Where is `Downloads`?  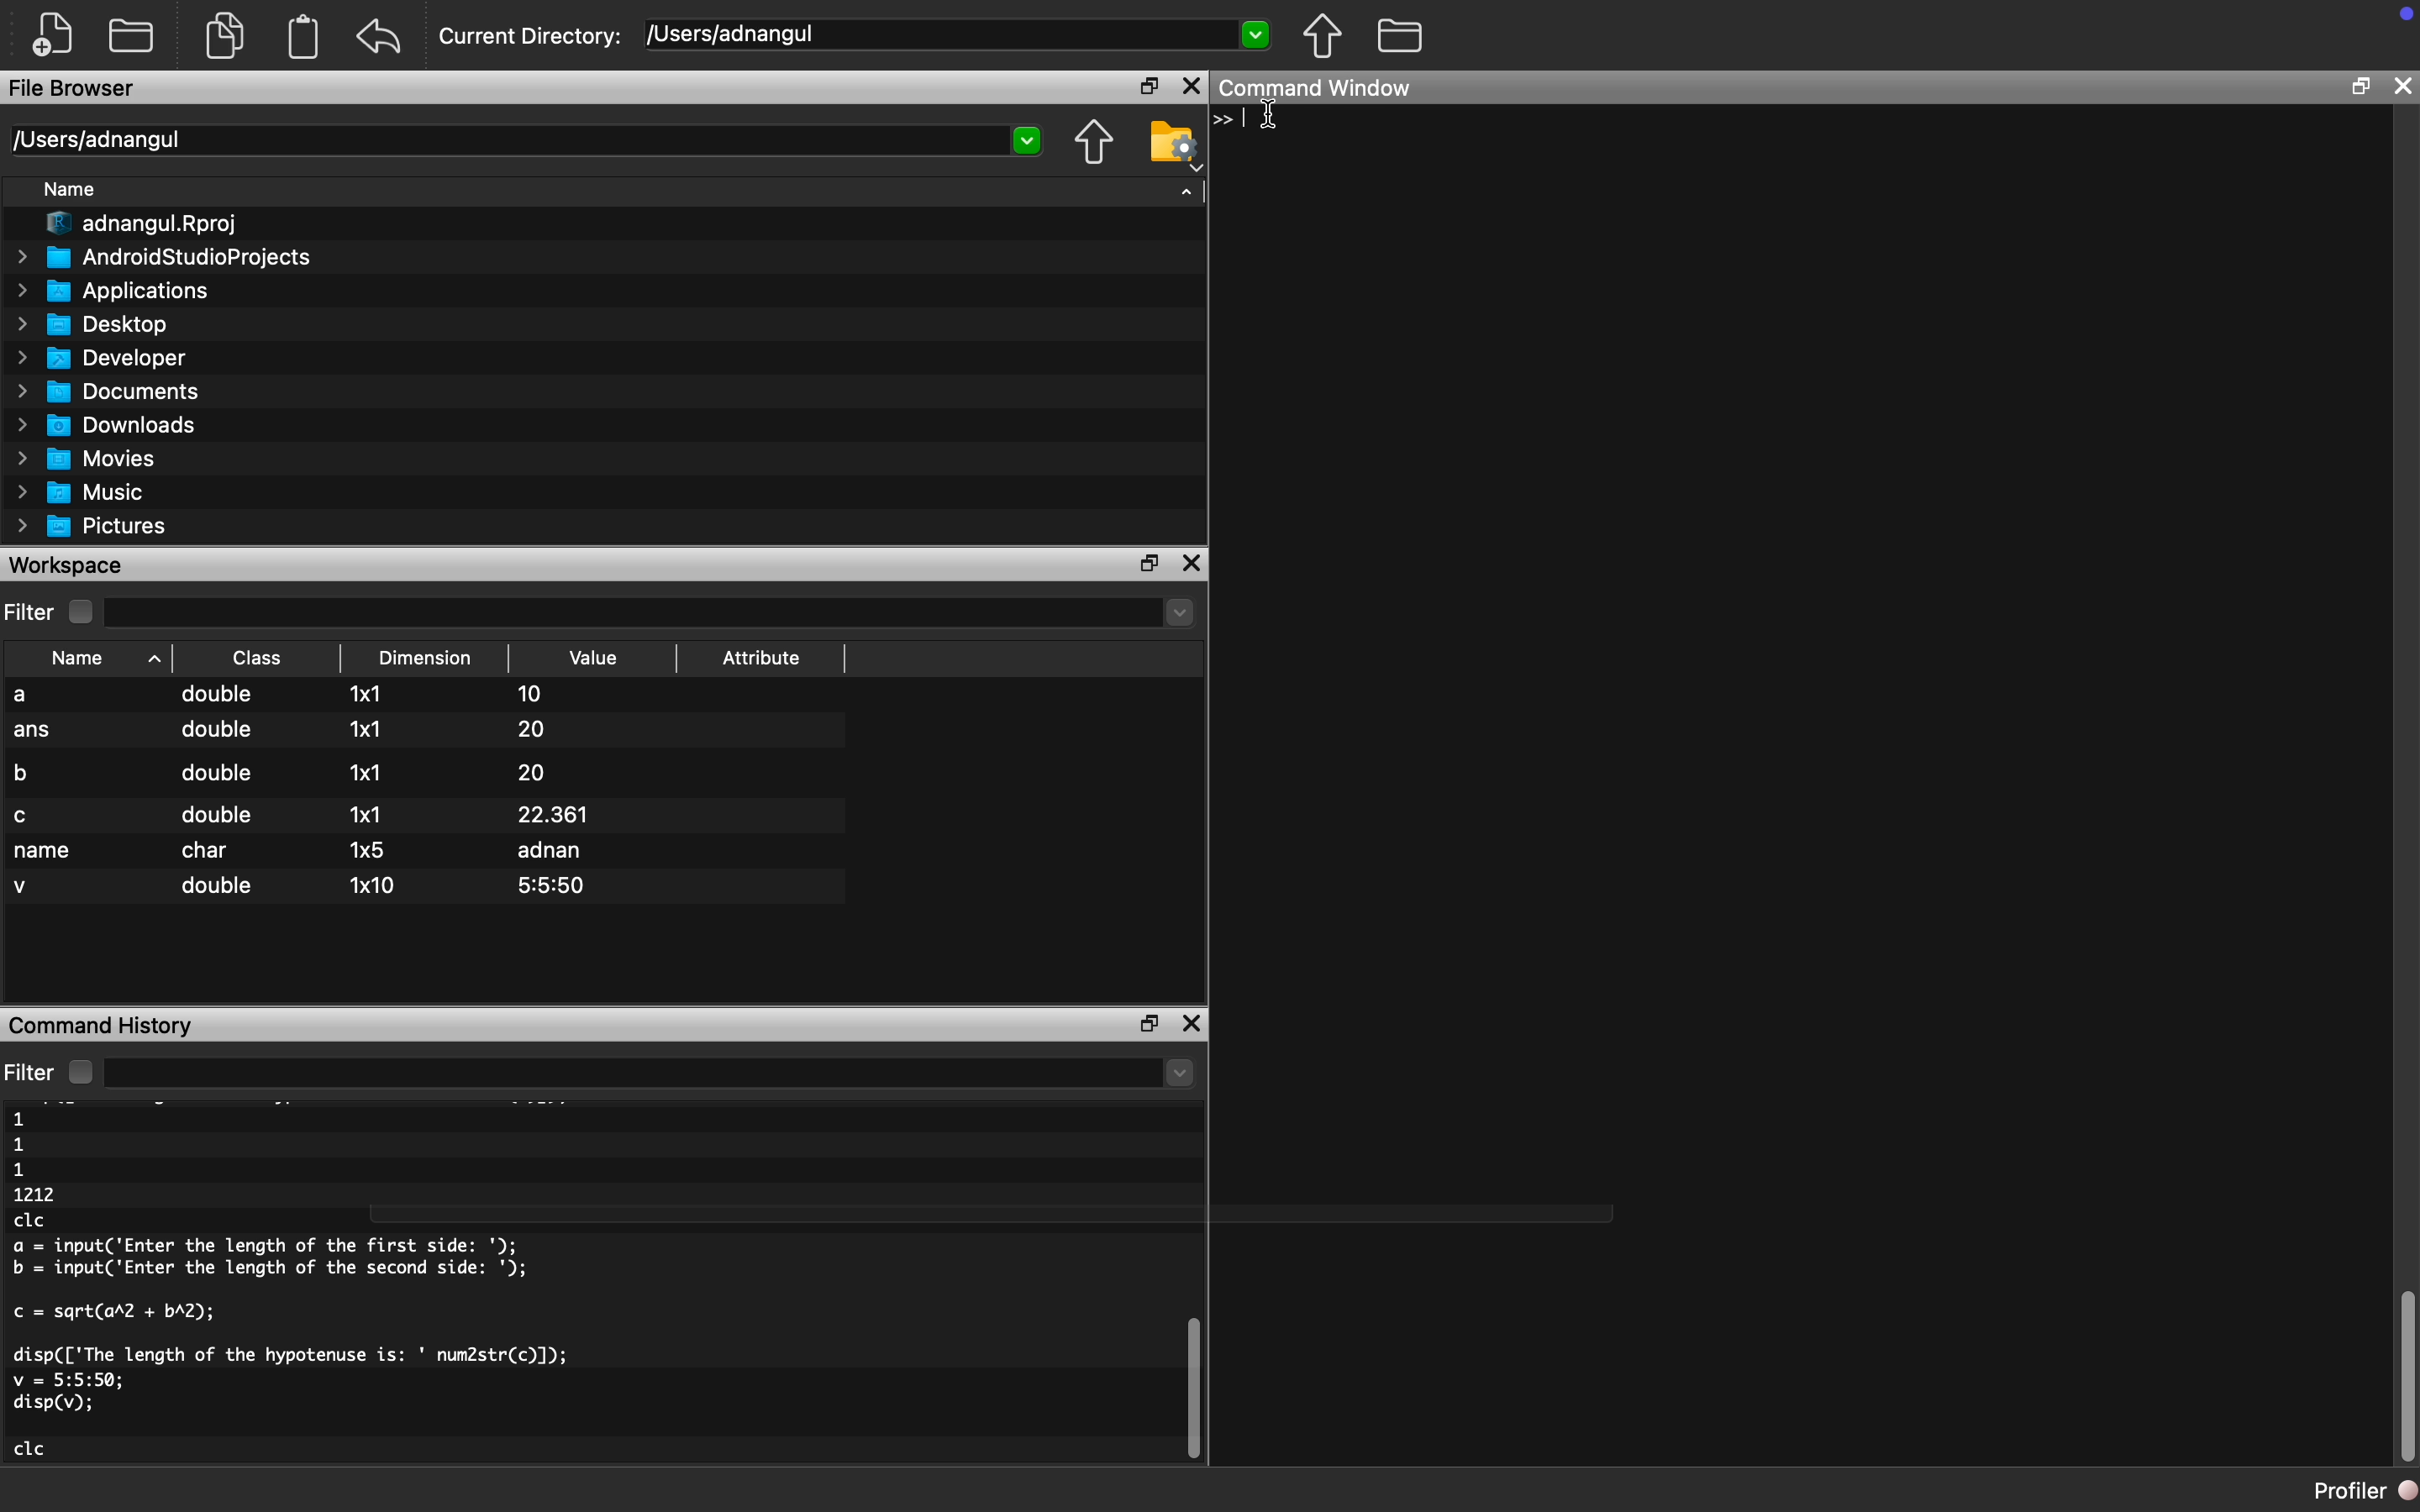
Downloads is located at coordinates (105, 426).